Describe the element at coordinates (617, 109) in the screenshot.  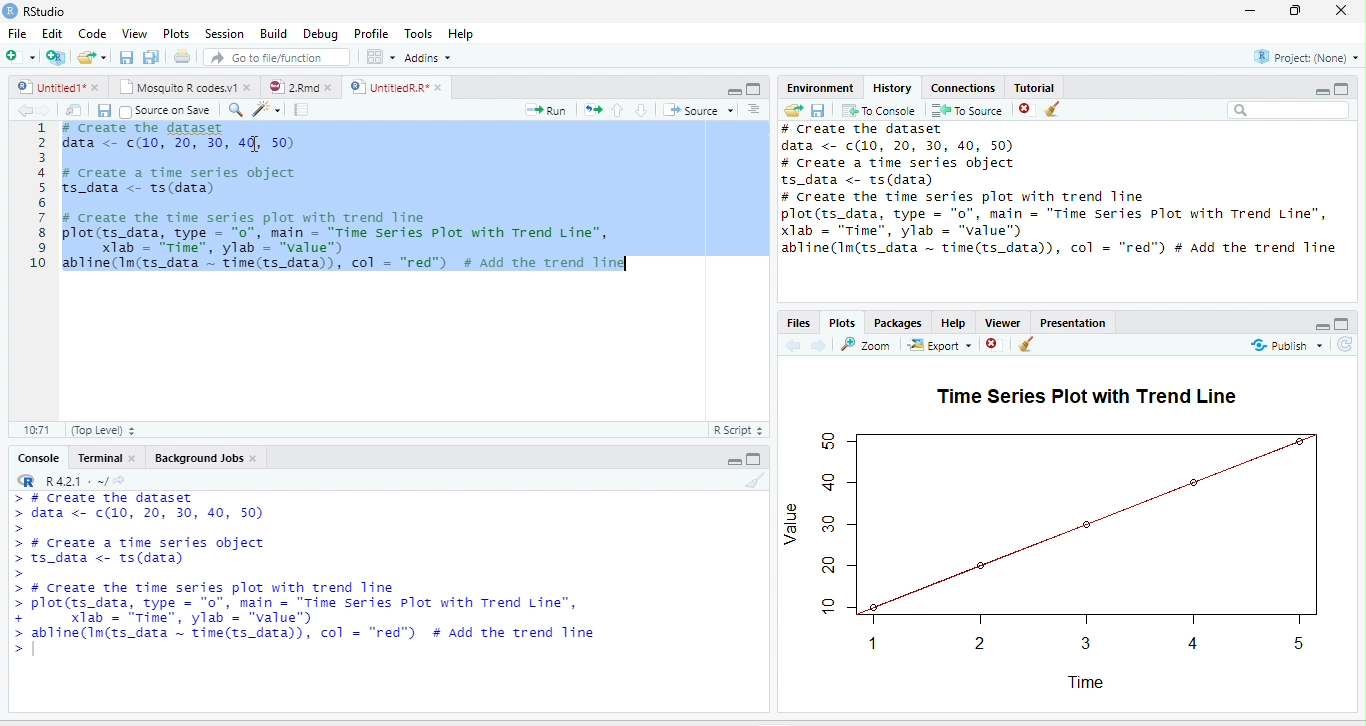
I see `Go to previous section/chunk` at that location.